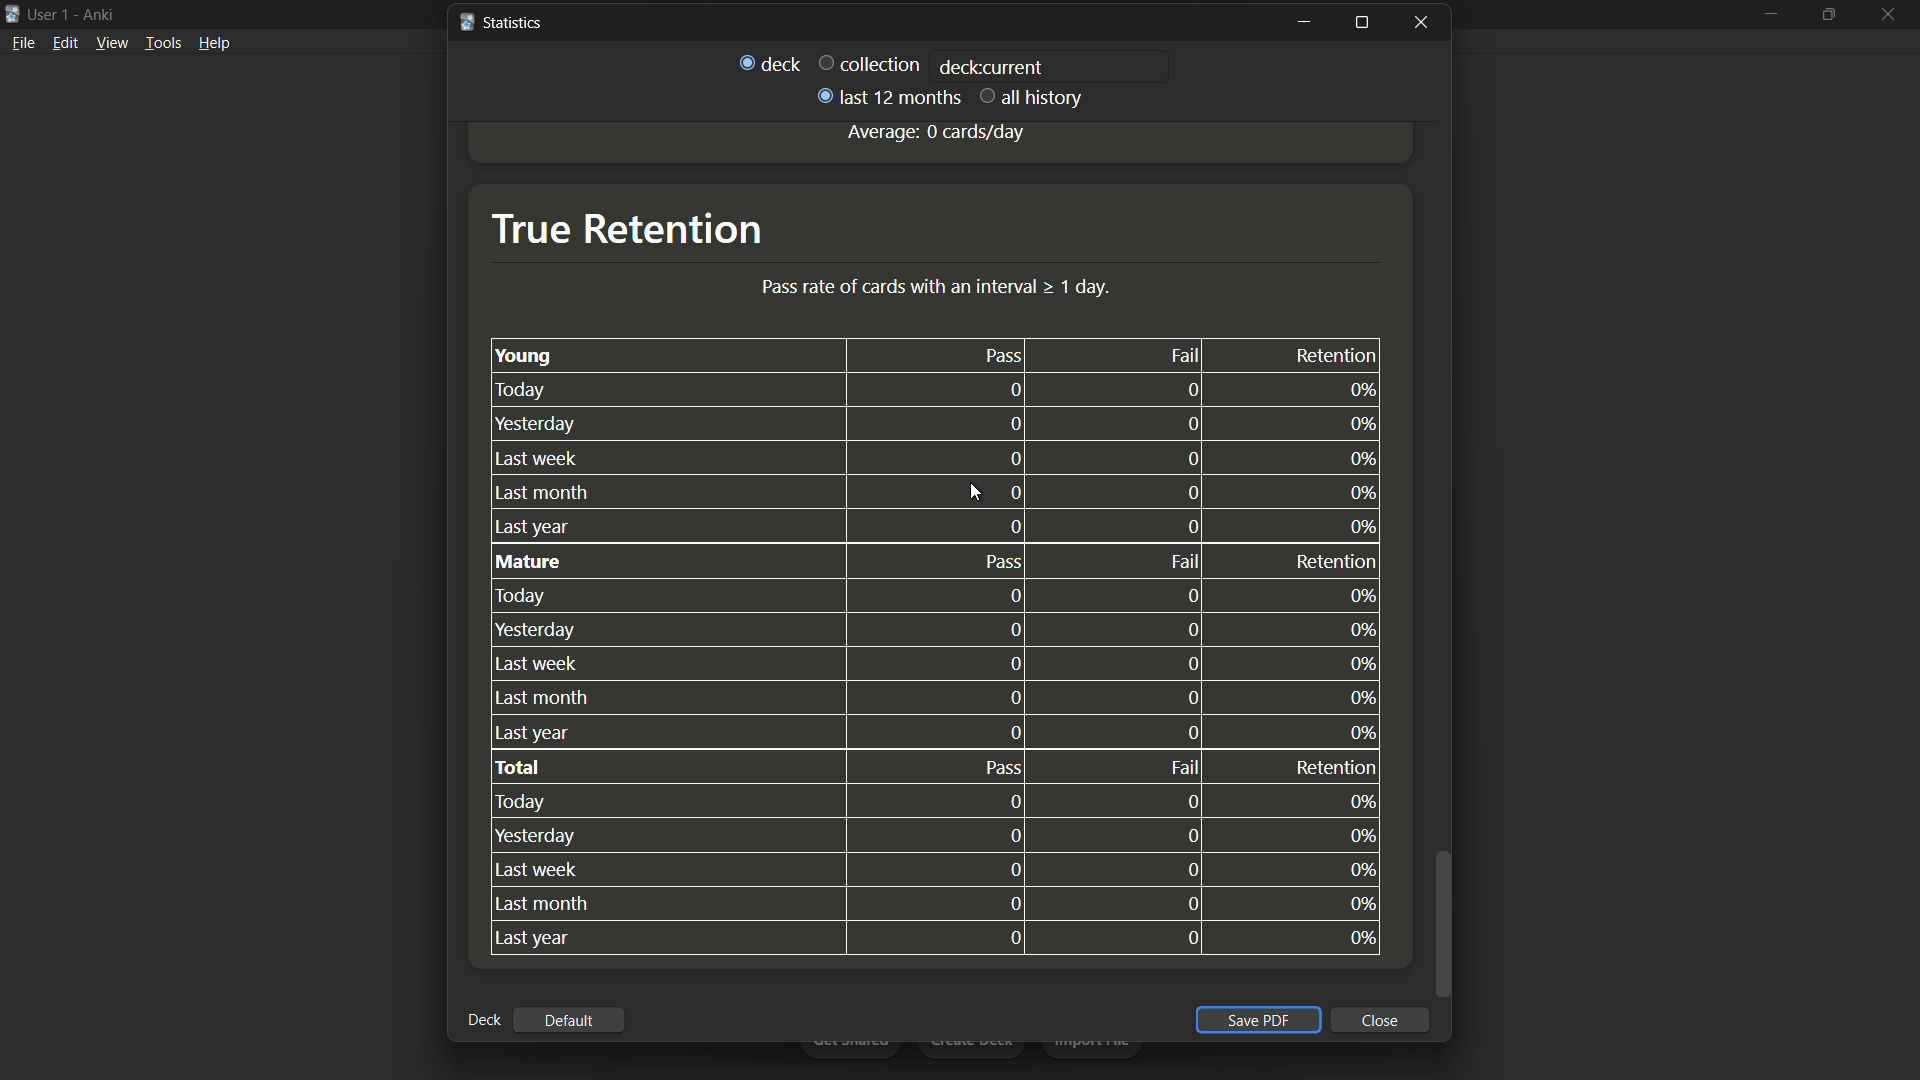 This screenshot has width=1920, height=1080. Describe the element at coordinates (483, 1021) in the screenshot. I see `deck` at that location.